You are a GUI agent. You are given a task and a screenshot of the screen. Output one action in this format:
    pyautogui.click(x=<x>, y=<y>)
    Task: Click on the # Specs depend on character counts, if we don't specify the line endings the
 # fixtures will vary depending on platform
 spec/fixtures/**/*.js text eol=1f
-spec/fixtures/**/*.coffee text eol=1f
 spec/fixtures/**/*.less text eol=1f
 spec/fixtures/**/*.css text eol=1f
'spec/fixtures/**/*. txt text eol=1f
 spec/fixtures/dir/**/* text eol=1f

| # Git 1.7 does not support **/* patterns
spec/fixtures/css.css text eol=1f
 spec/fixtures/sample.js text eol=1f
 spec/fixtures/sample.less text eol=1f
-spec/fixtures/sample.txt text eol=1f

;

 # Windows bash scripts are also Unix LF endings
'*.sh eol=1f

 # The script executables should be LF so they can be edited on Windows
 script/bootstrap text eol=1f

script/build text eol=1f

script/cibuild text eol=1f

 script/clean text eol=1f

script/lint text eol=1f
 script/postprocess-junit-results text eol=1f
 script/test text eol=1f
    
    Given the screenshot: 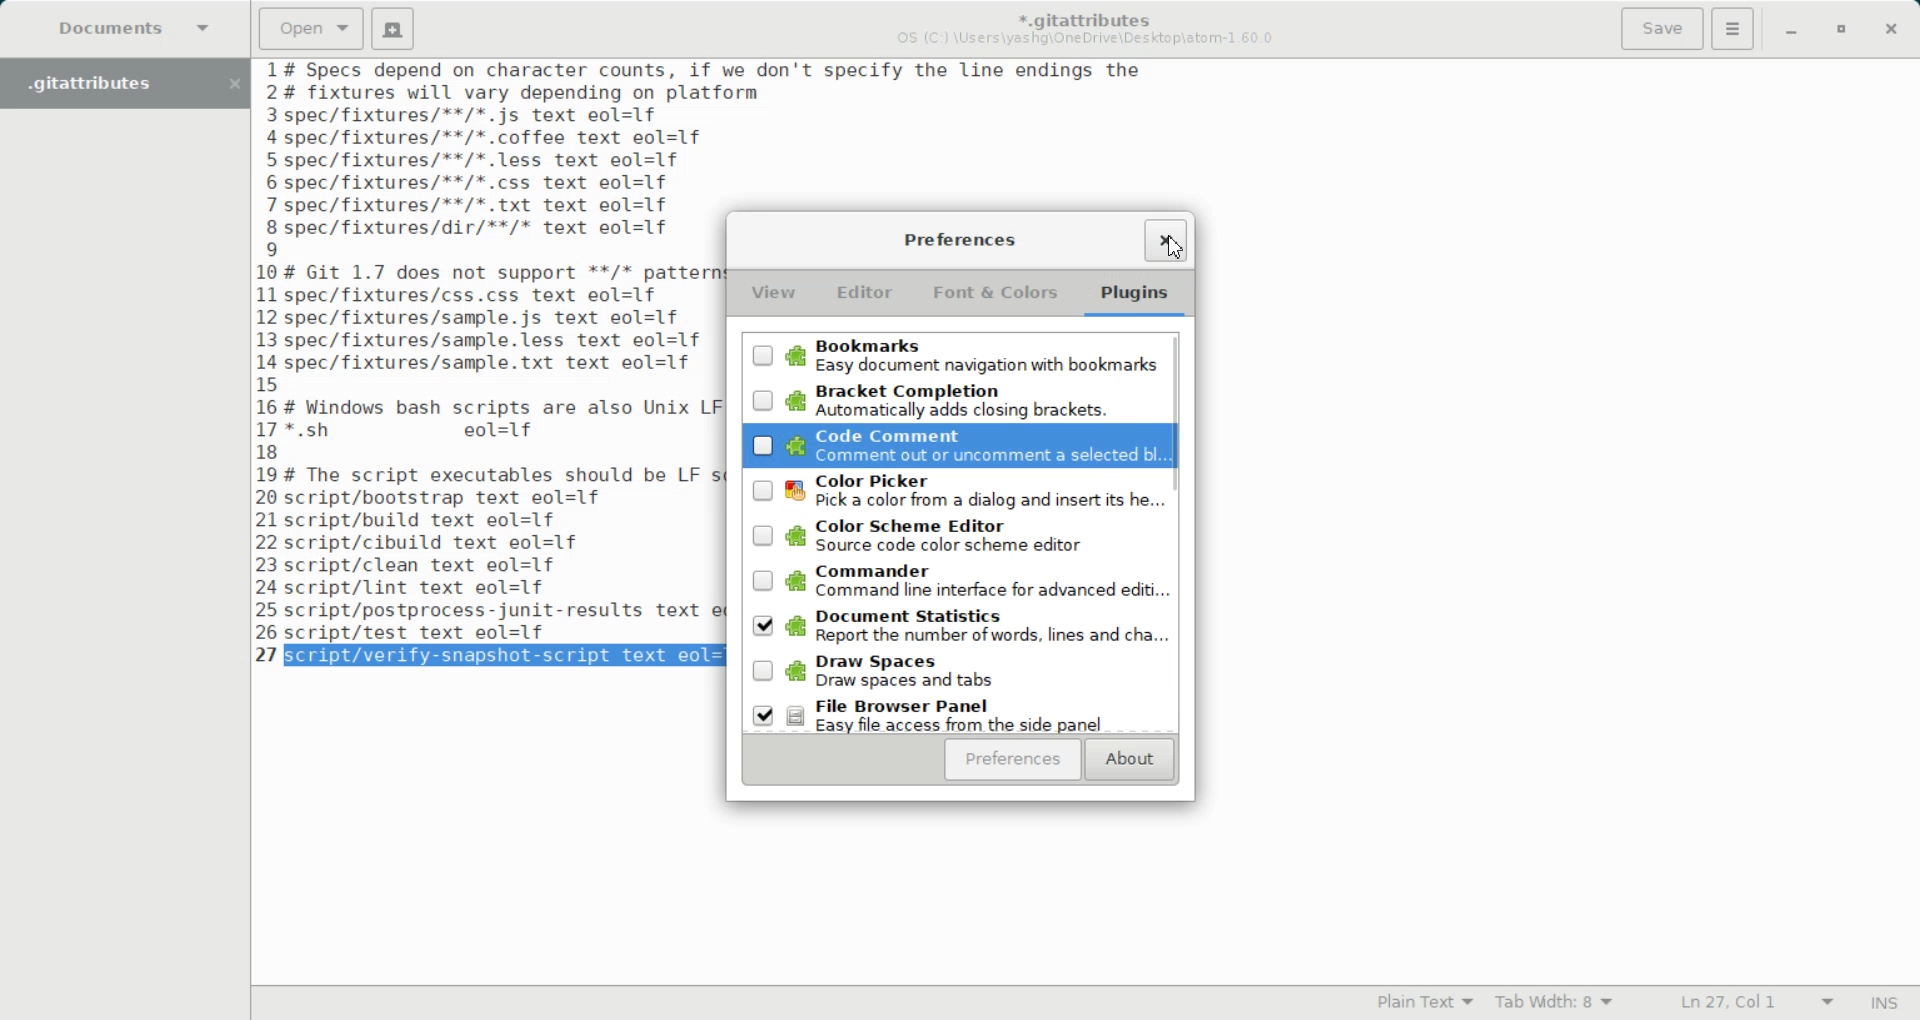 What is the action you would take?
    pyautogui.click(x=499, y=350)
    